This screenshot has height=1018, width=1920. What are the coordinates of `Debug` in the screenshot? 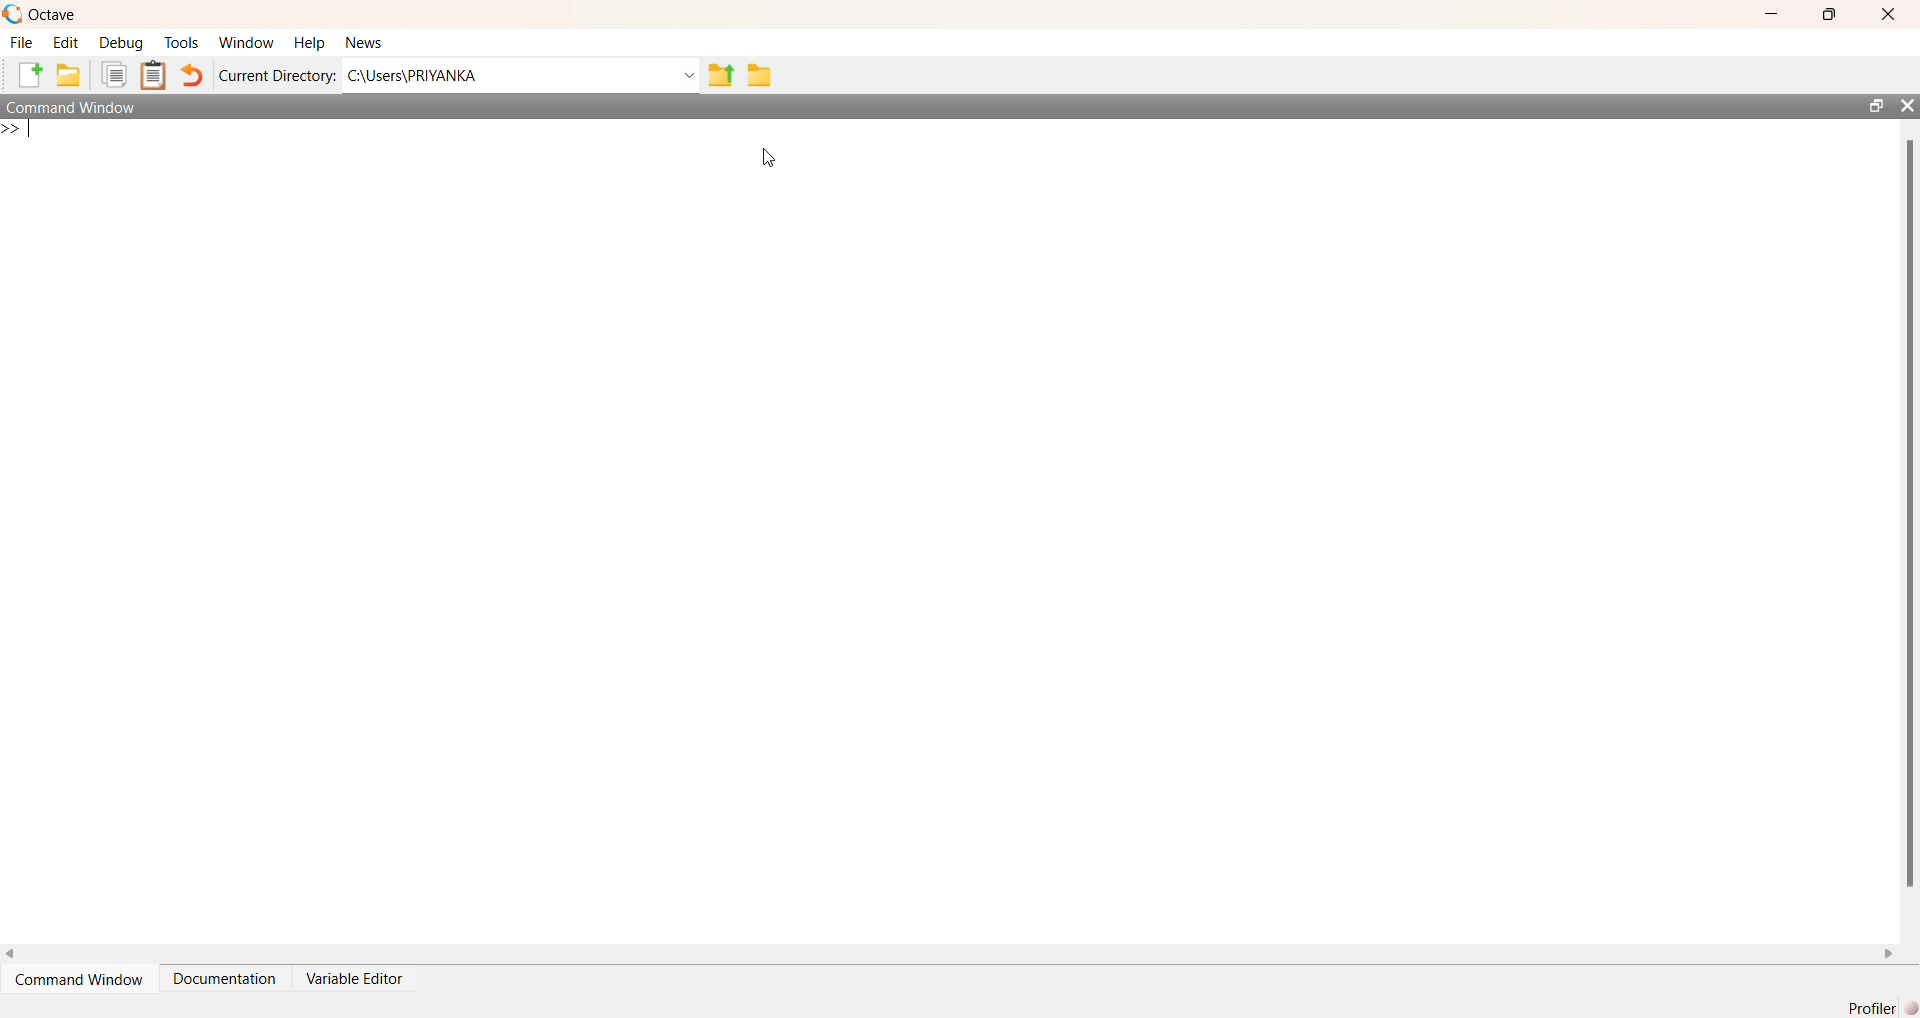 It's located at (122, 43).